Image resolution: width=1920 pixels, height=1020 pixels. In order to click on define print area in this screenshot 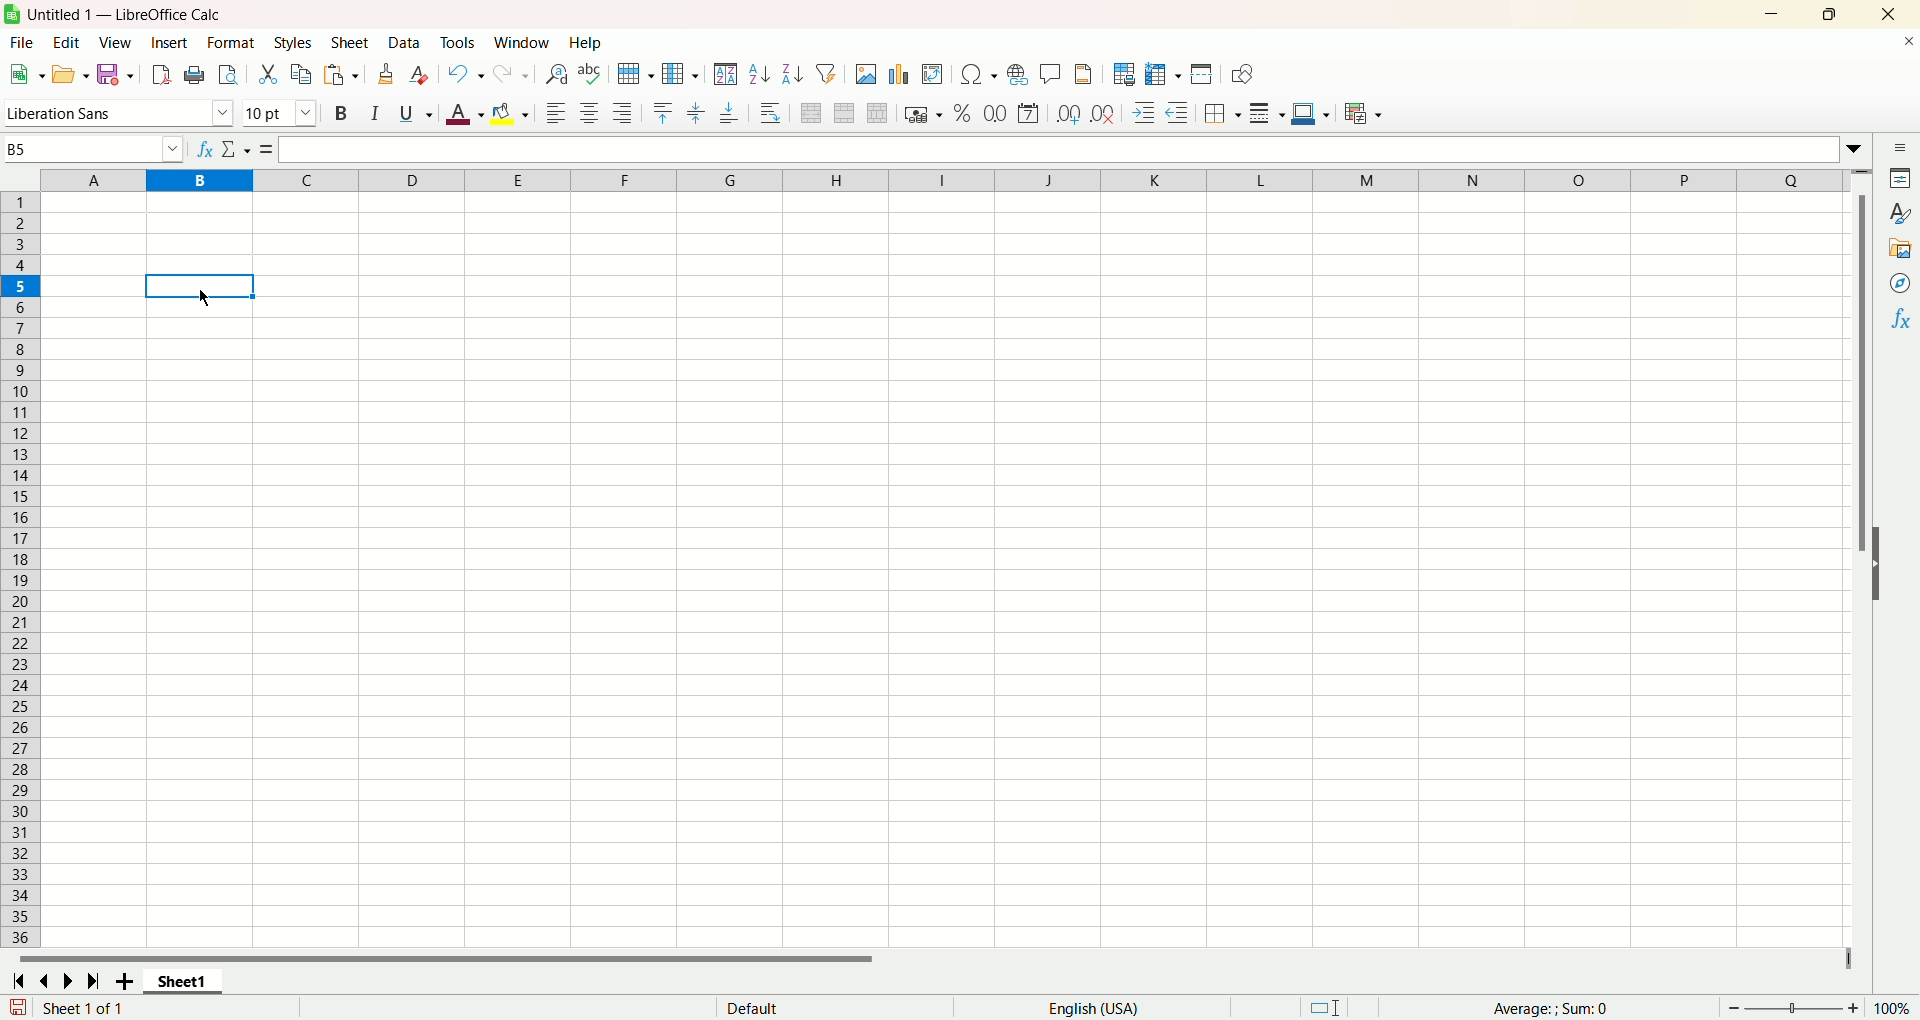, I will do `click(1123, 74)`.